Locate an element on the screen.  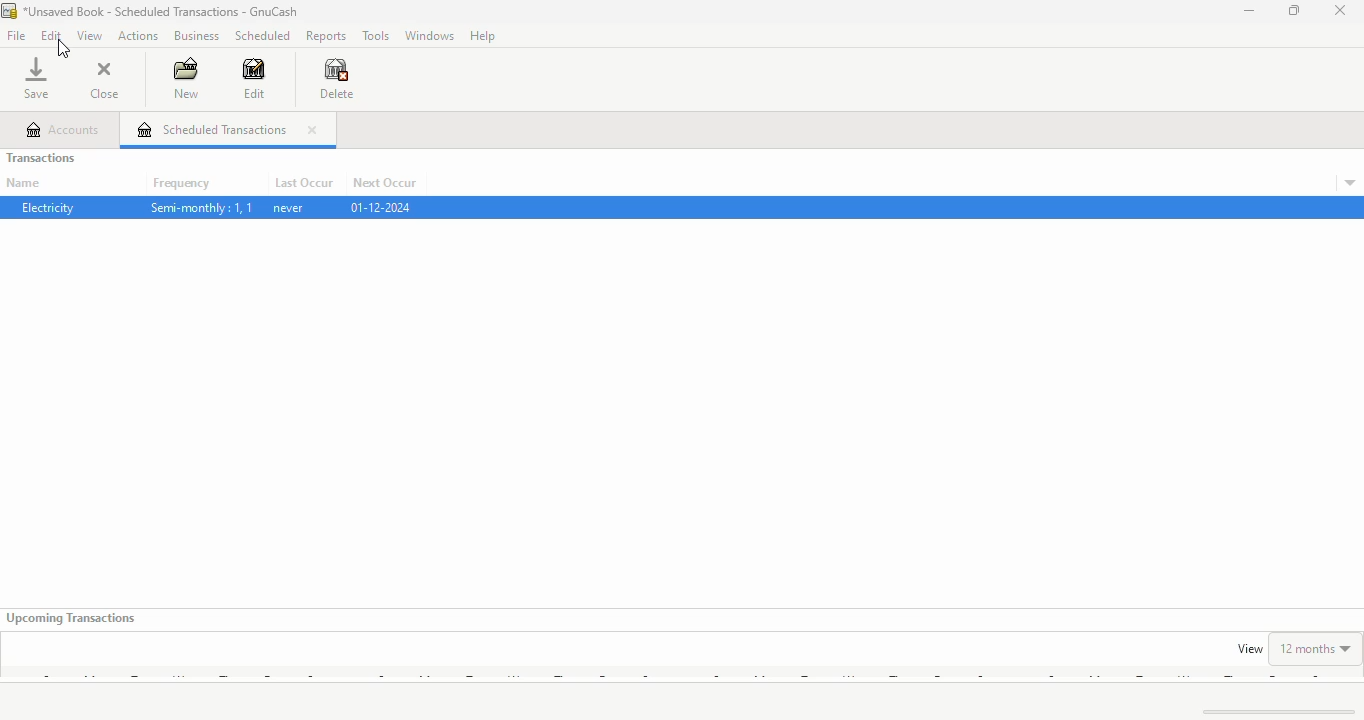
upcoming transactions is located at coordinates (72, 618).